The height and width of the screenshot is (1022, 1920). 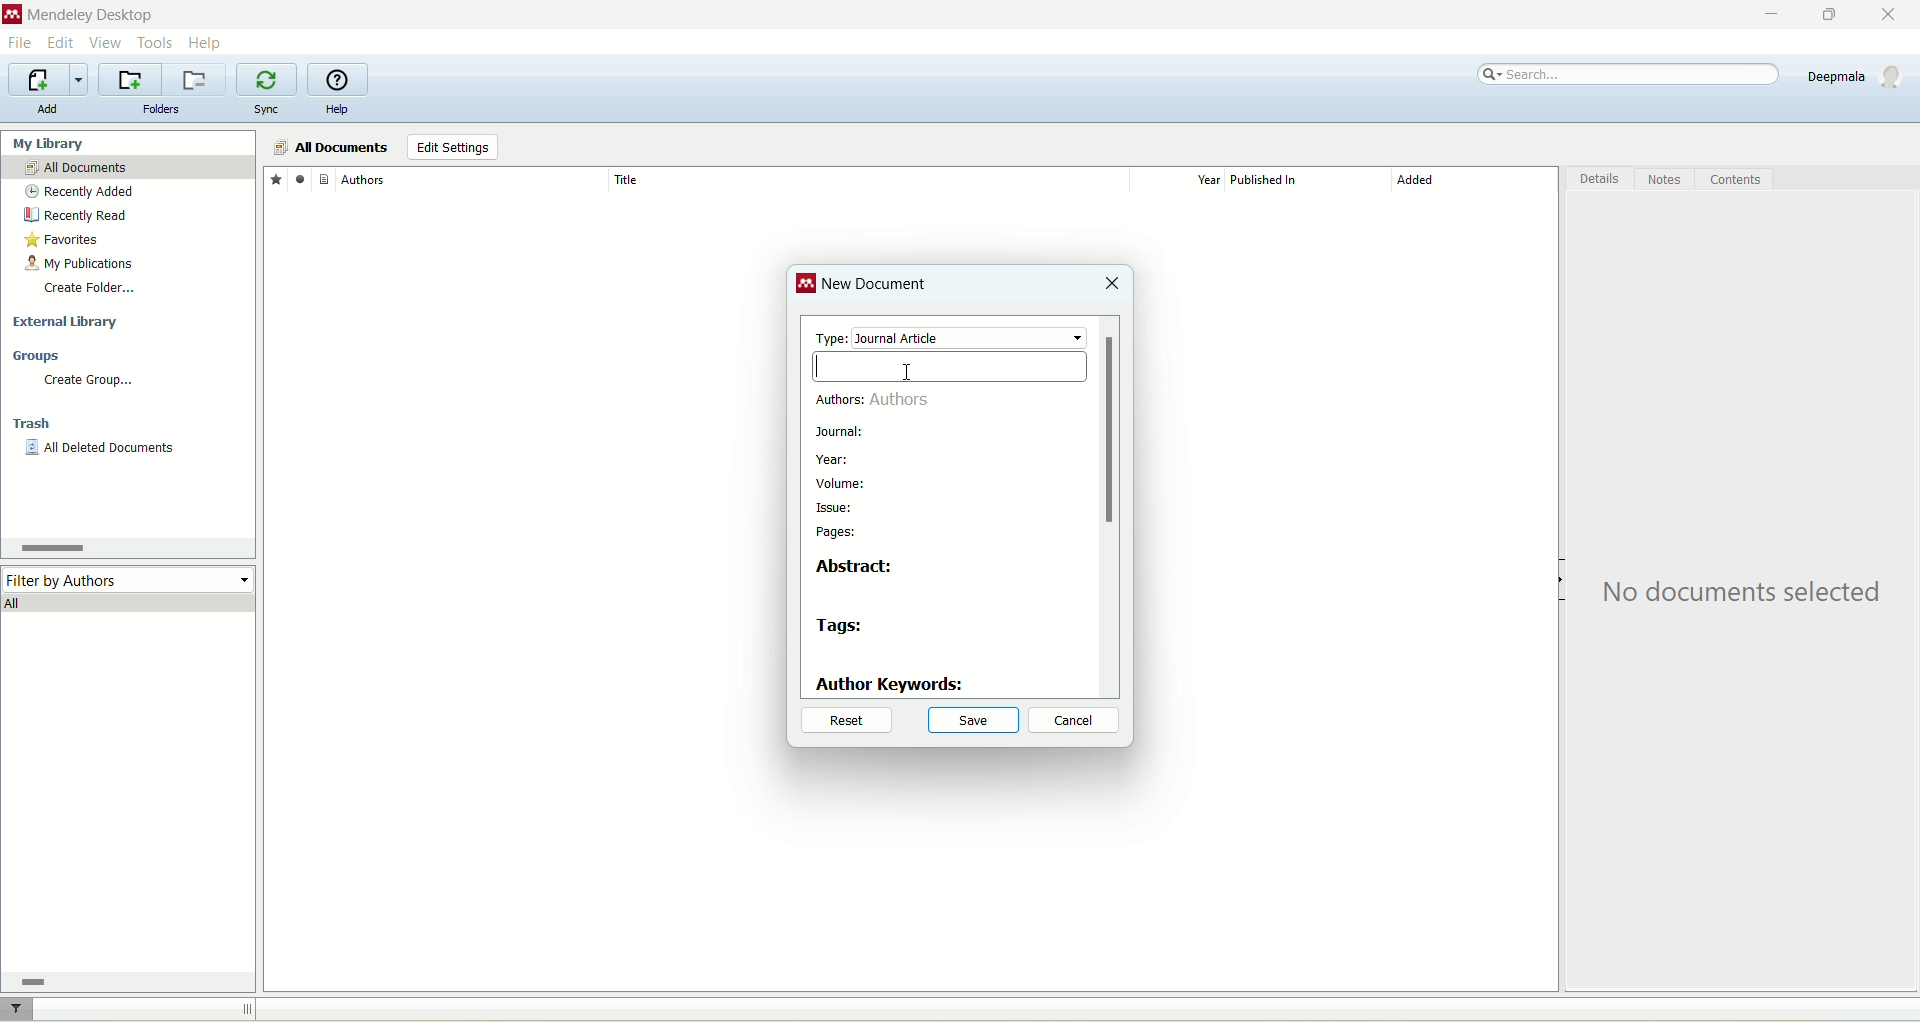 What do you see at coordinates (51, 143) in the screenshot?
I see `my library` at bounding box center [51, 143].